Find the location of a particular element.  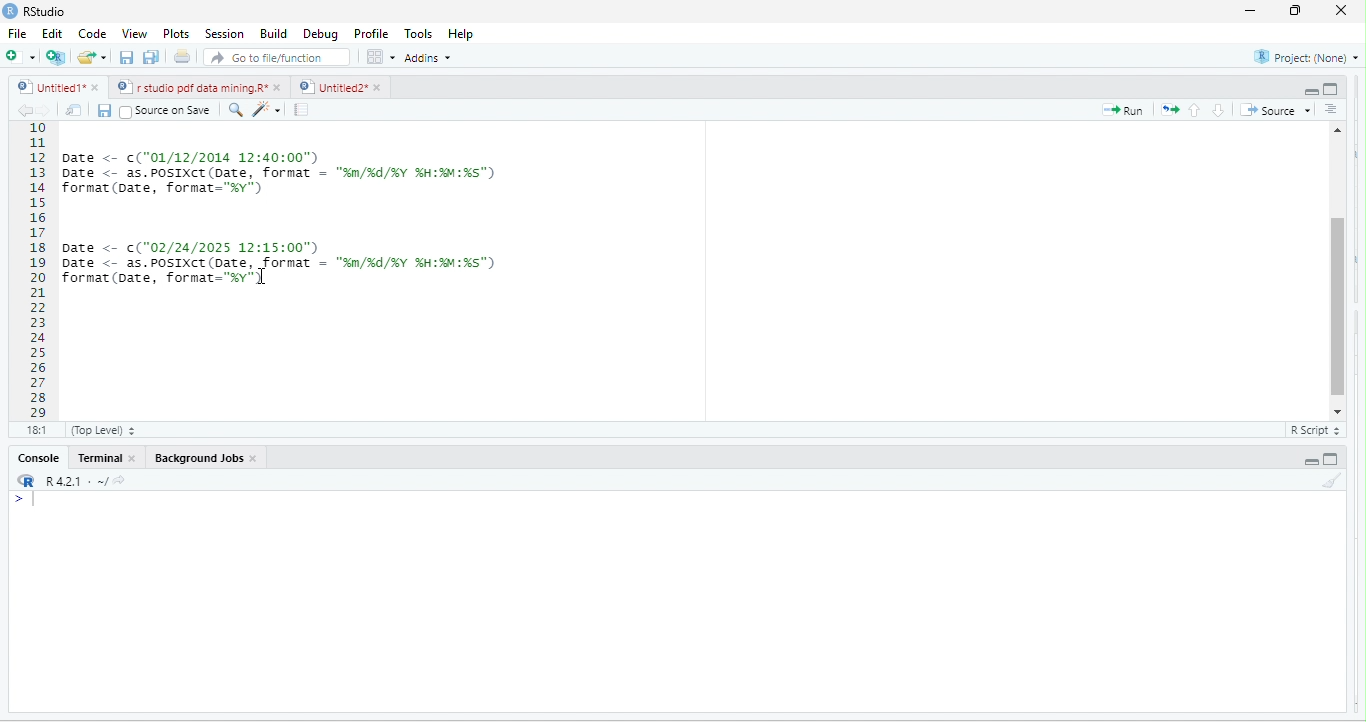

 Untitled1 is located at coordinates (46, 87).